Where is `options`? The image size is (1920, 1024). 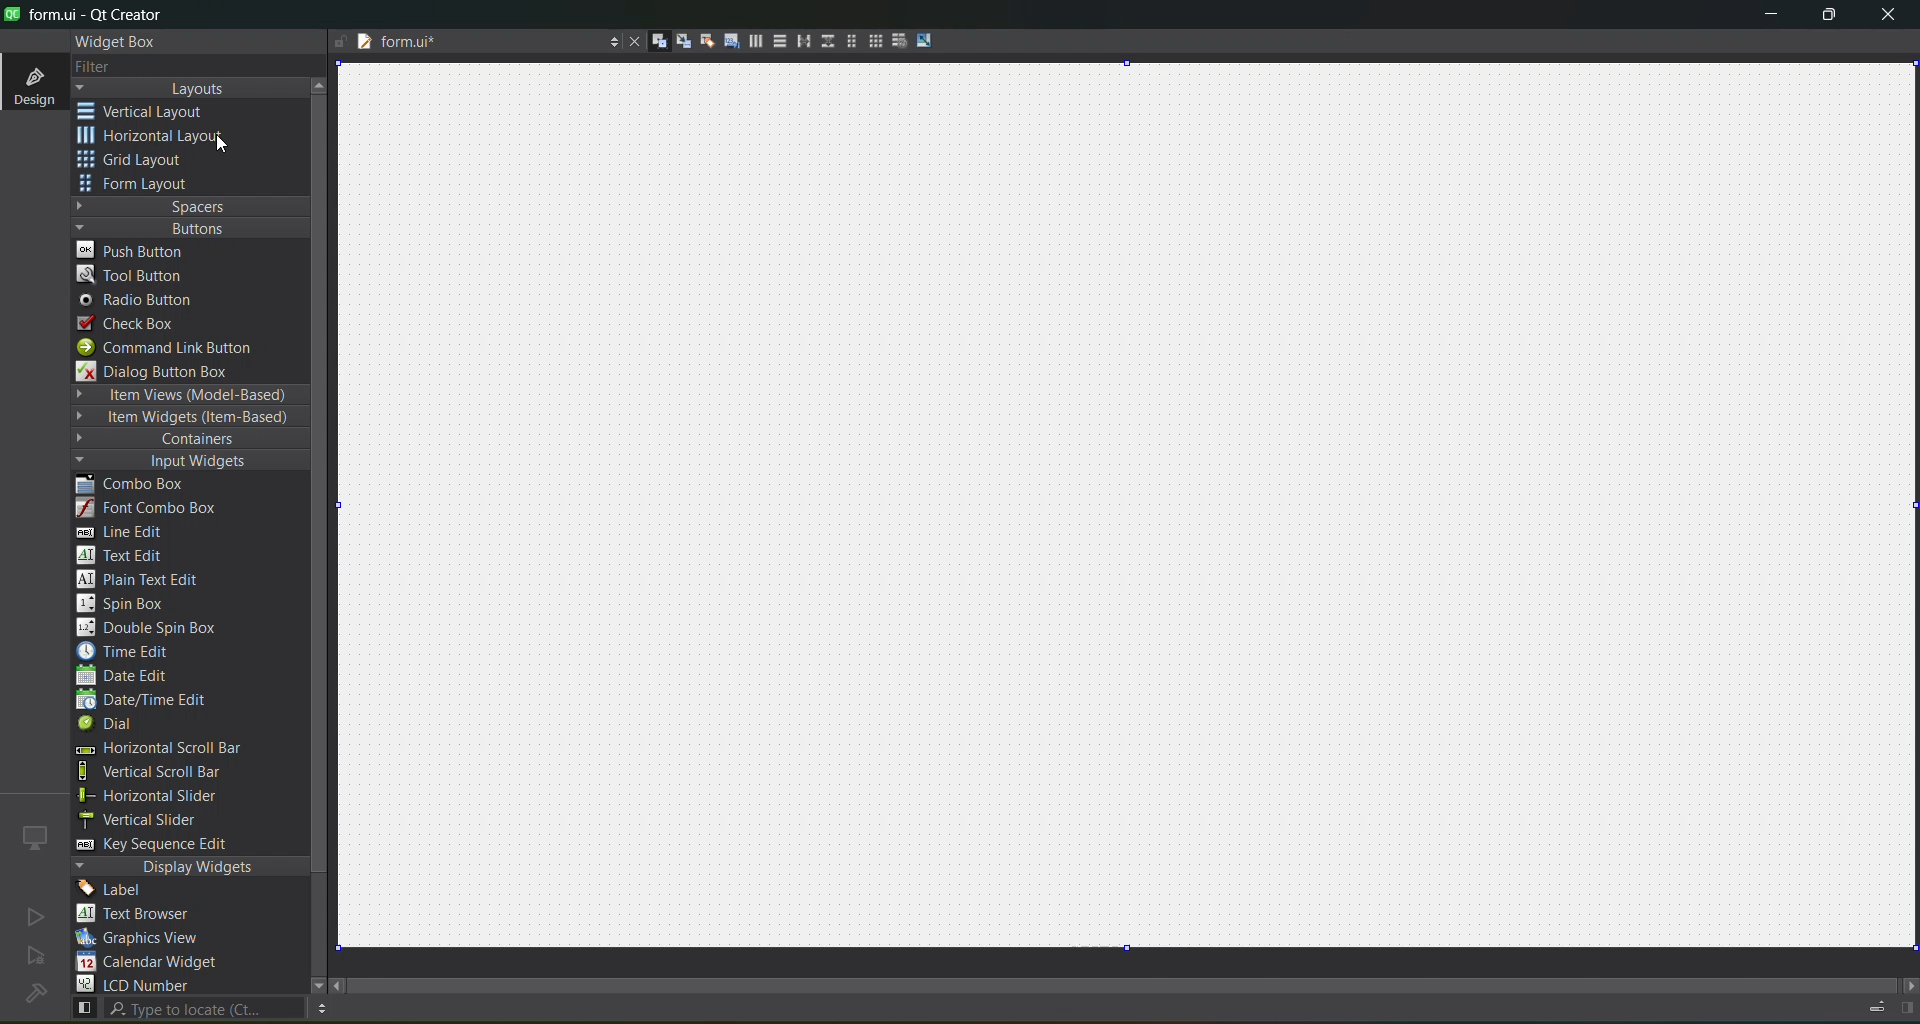 options is located at coordinates (608, 44).